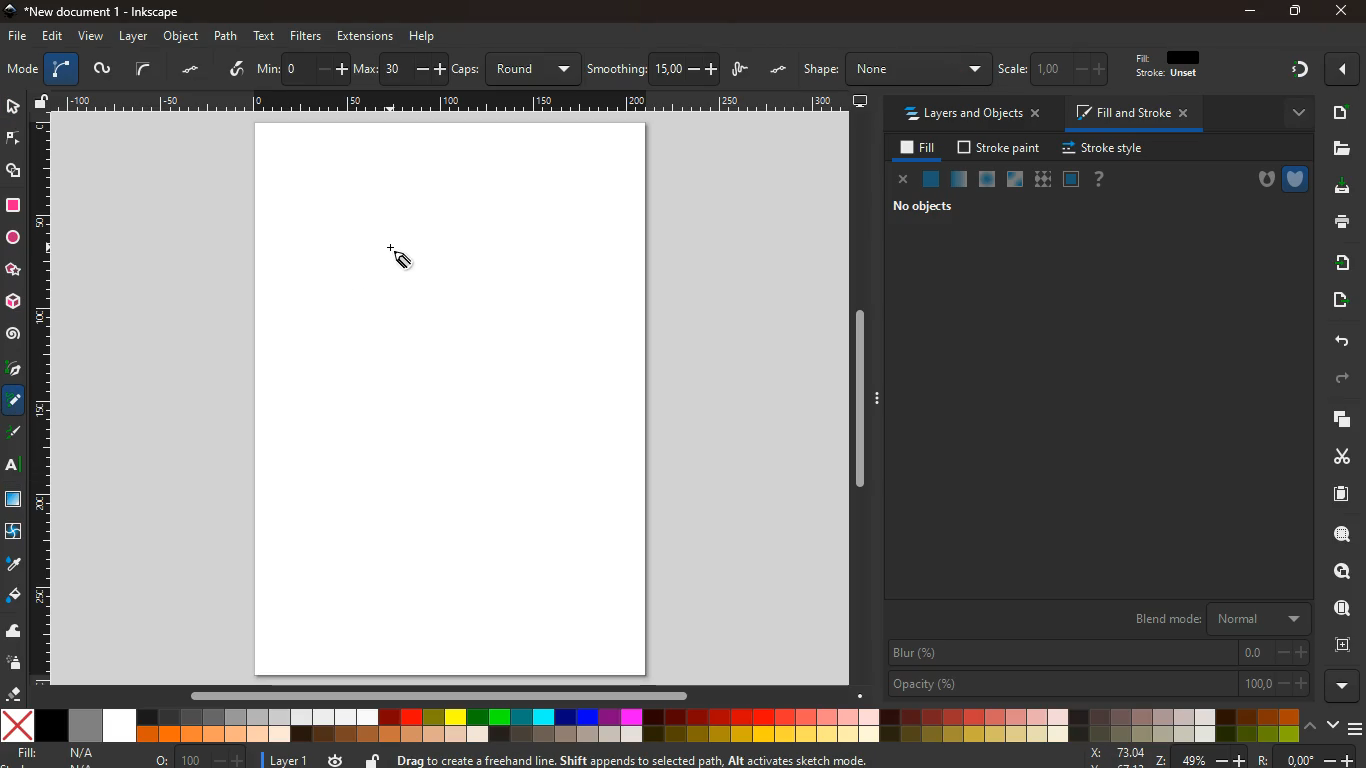 This screenshot has height=768, width=1366. I want to click on down, so click(1333, 723).